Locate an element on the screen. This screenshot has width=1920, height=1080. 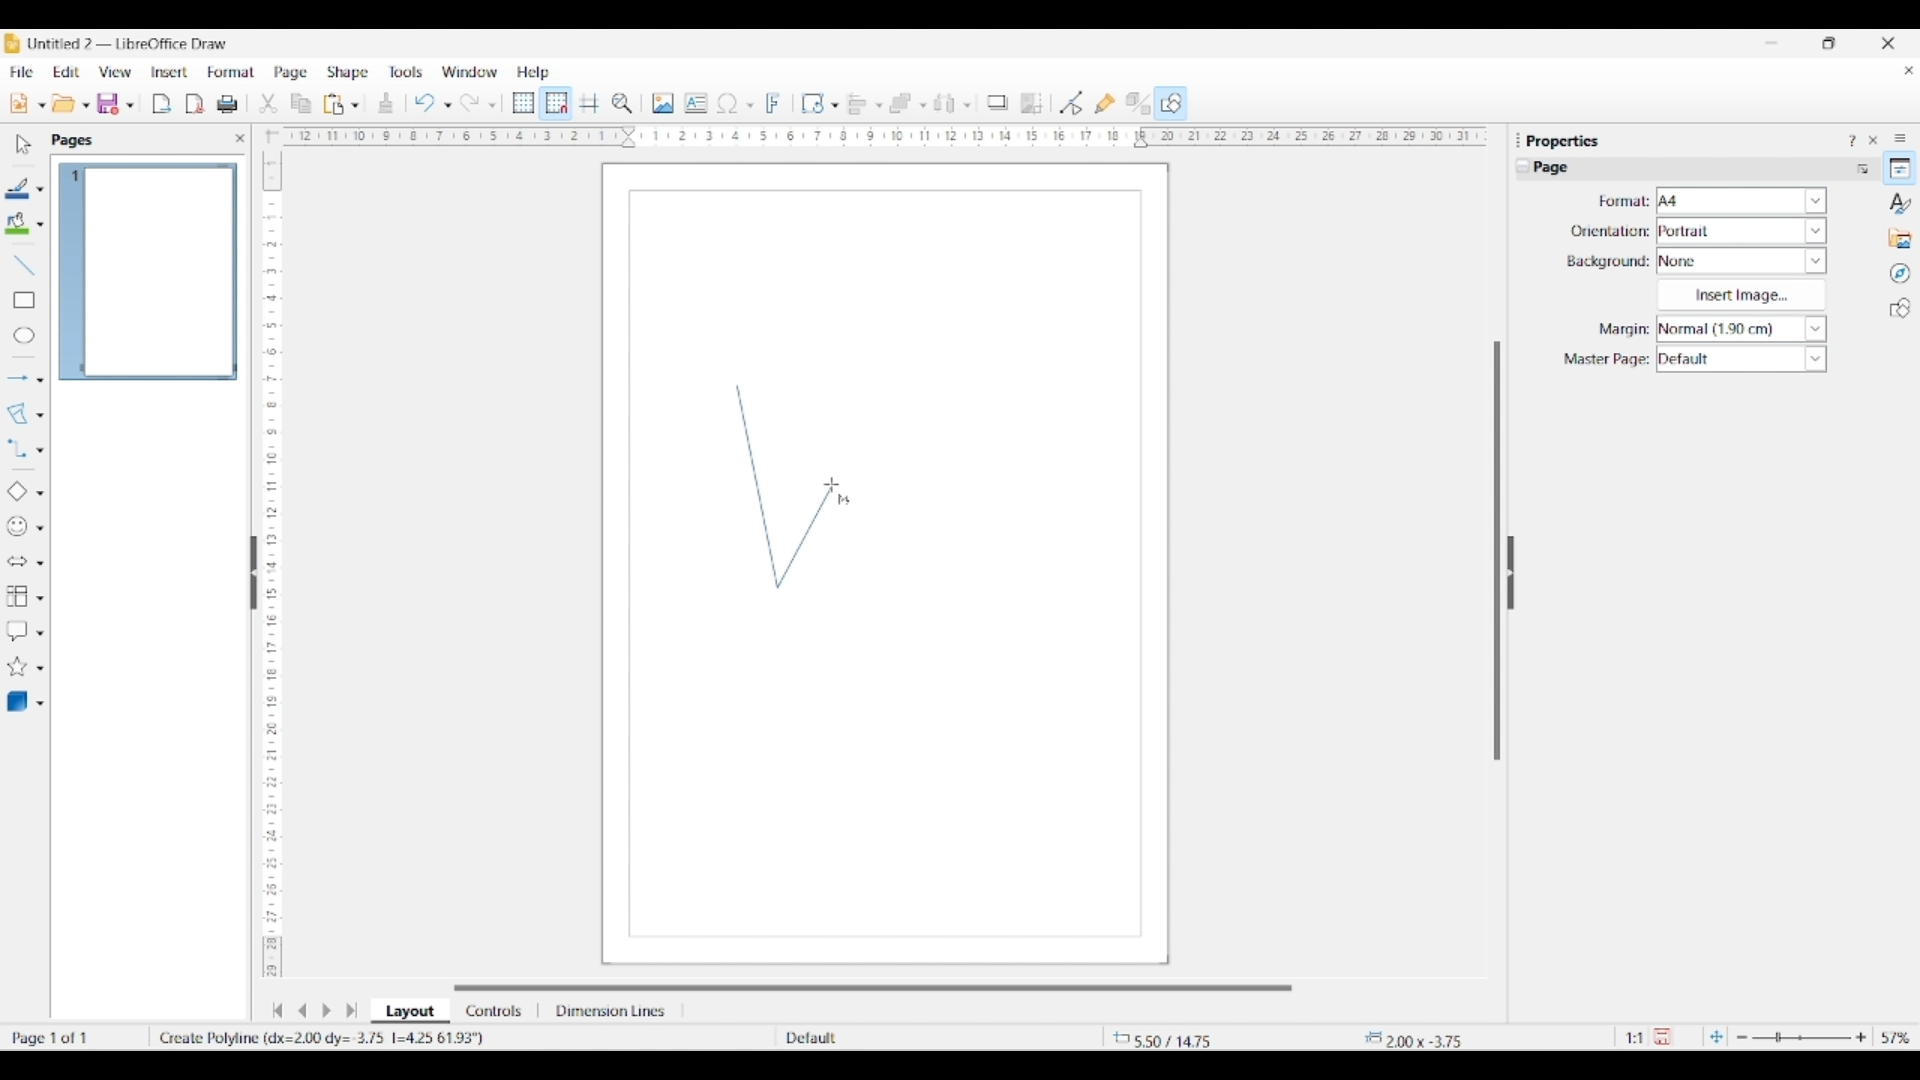
Selected block arrow is located at coordinates (16, 562).